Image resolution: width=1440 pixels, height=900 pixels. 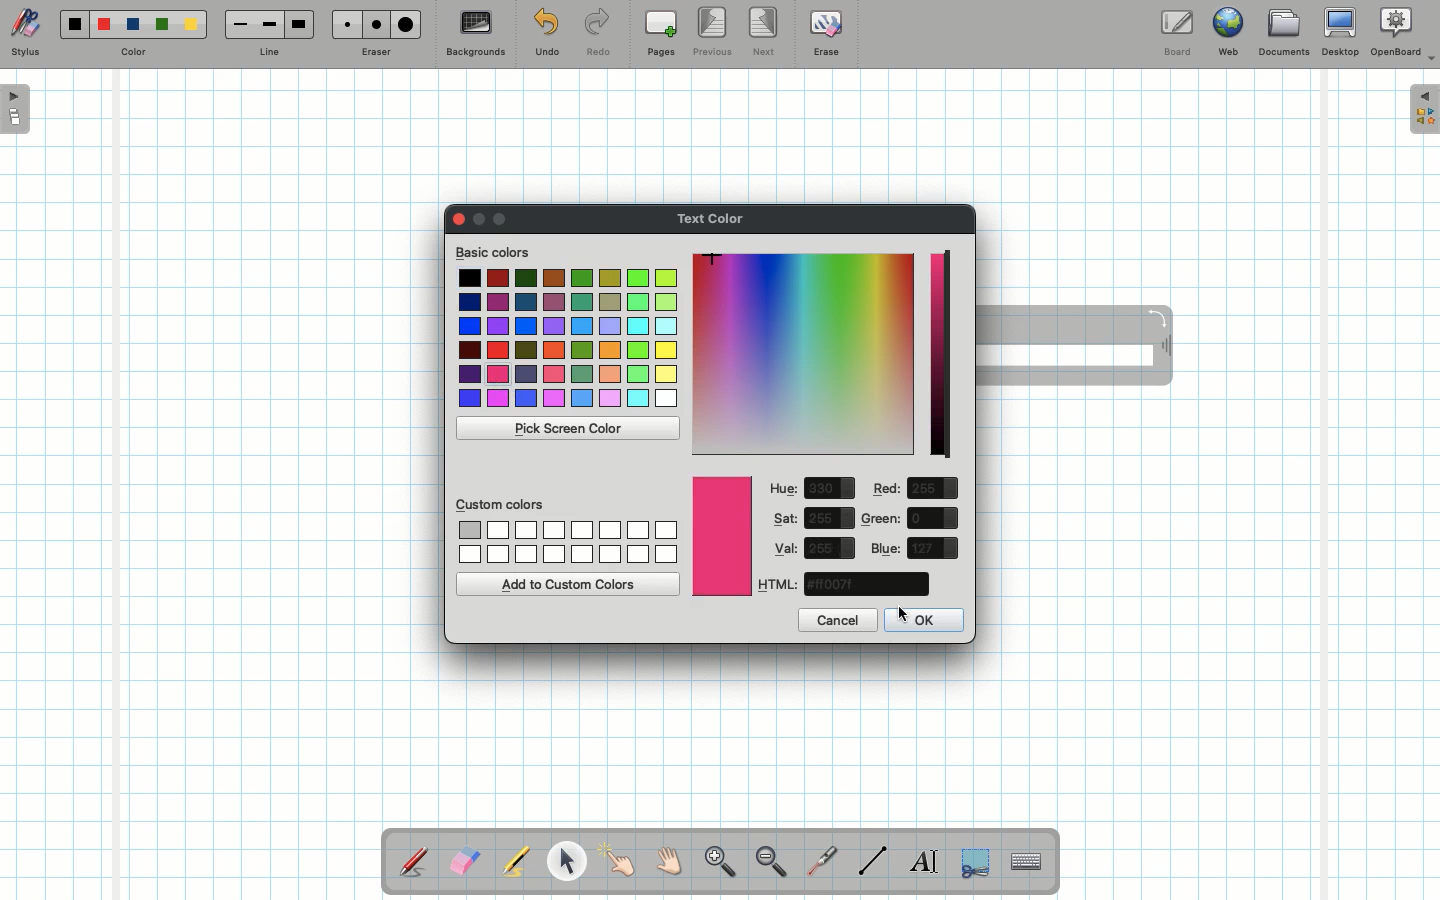 I want to click on Small eraser, so click(x=342, y=24).